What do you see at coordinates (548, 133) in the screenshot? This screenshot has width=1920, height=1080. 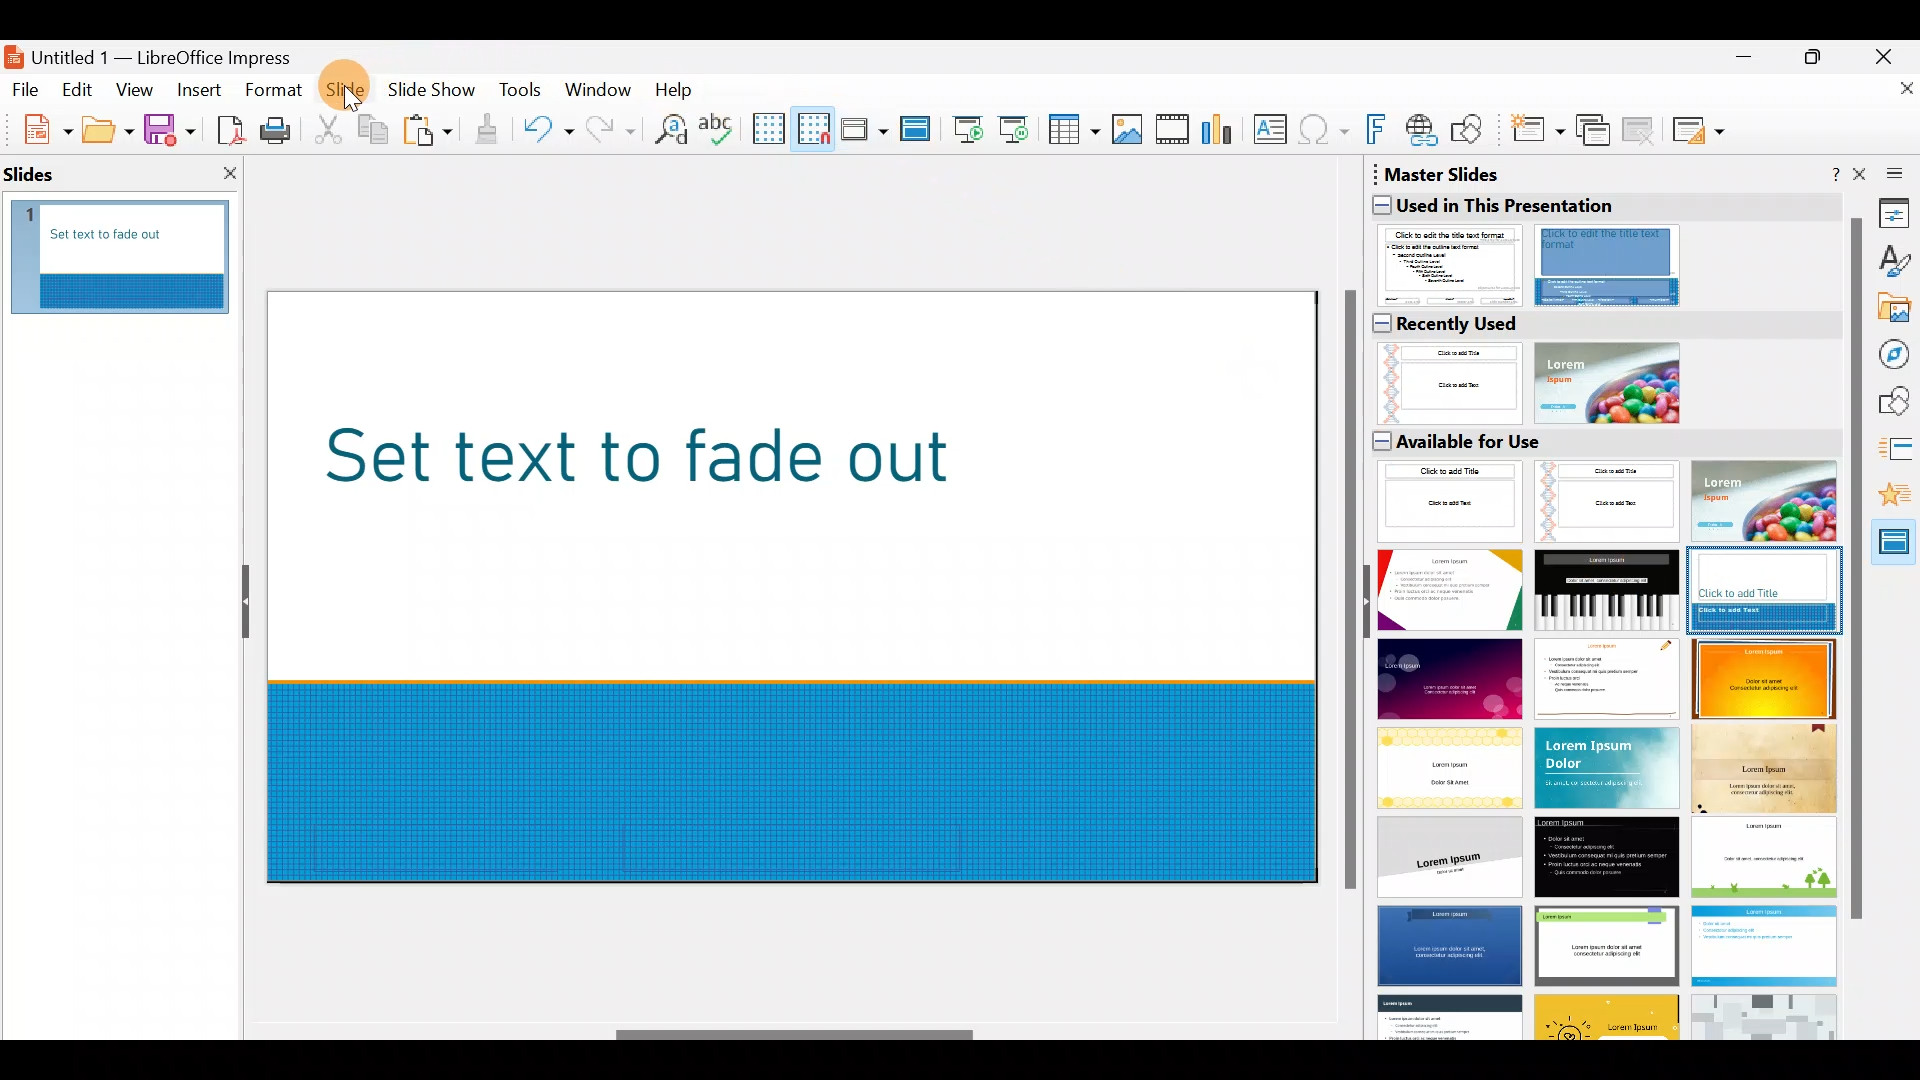 I see `Undo` at bounding box center [548, 133].